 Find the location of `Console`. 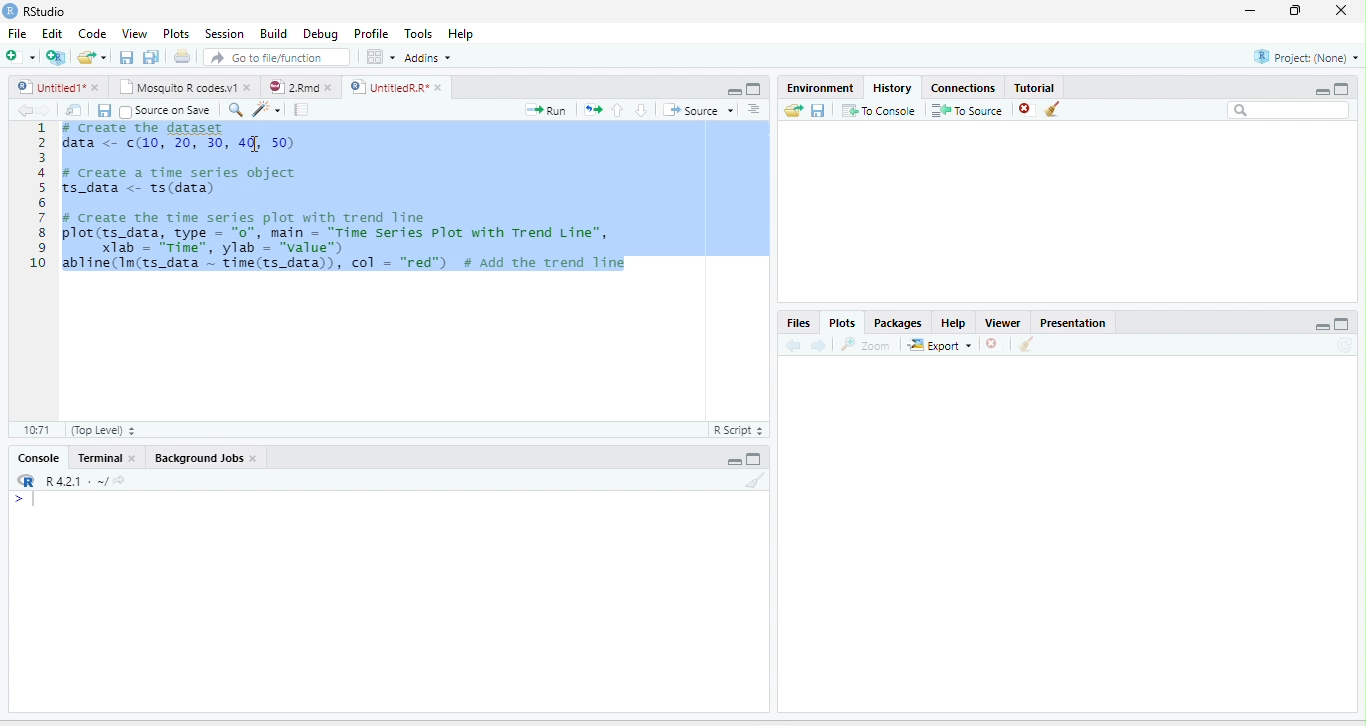

Console is located at coordinates (39, 458).